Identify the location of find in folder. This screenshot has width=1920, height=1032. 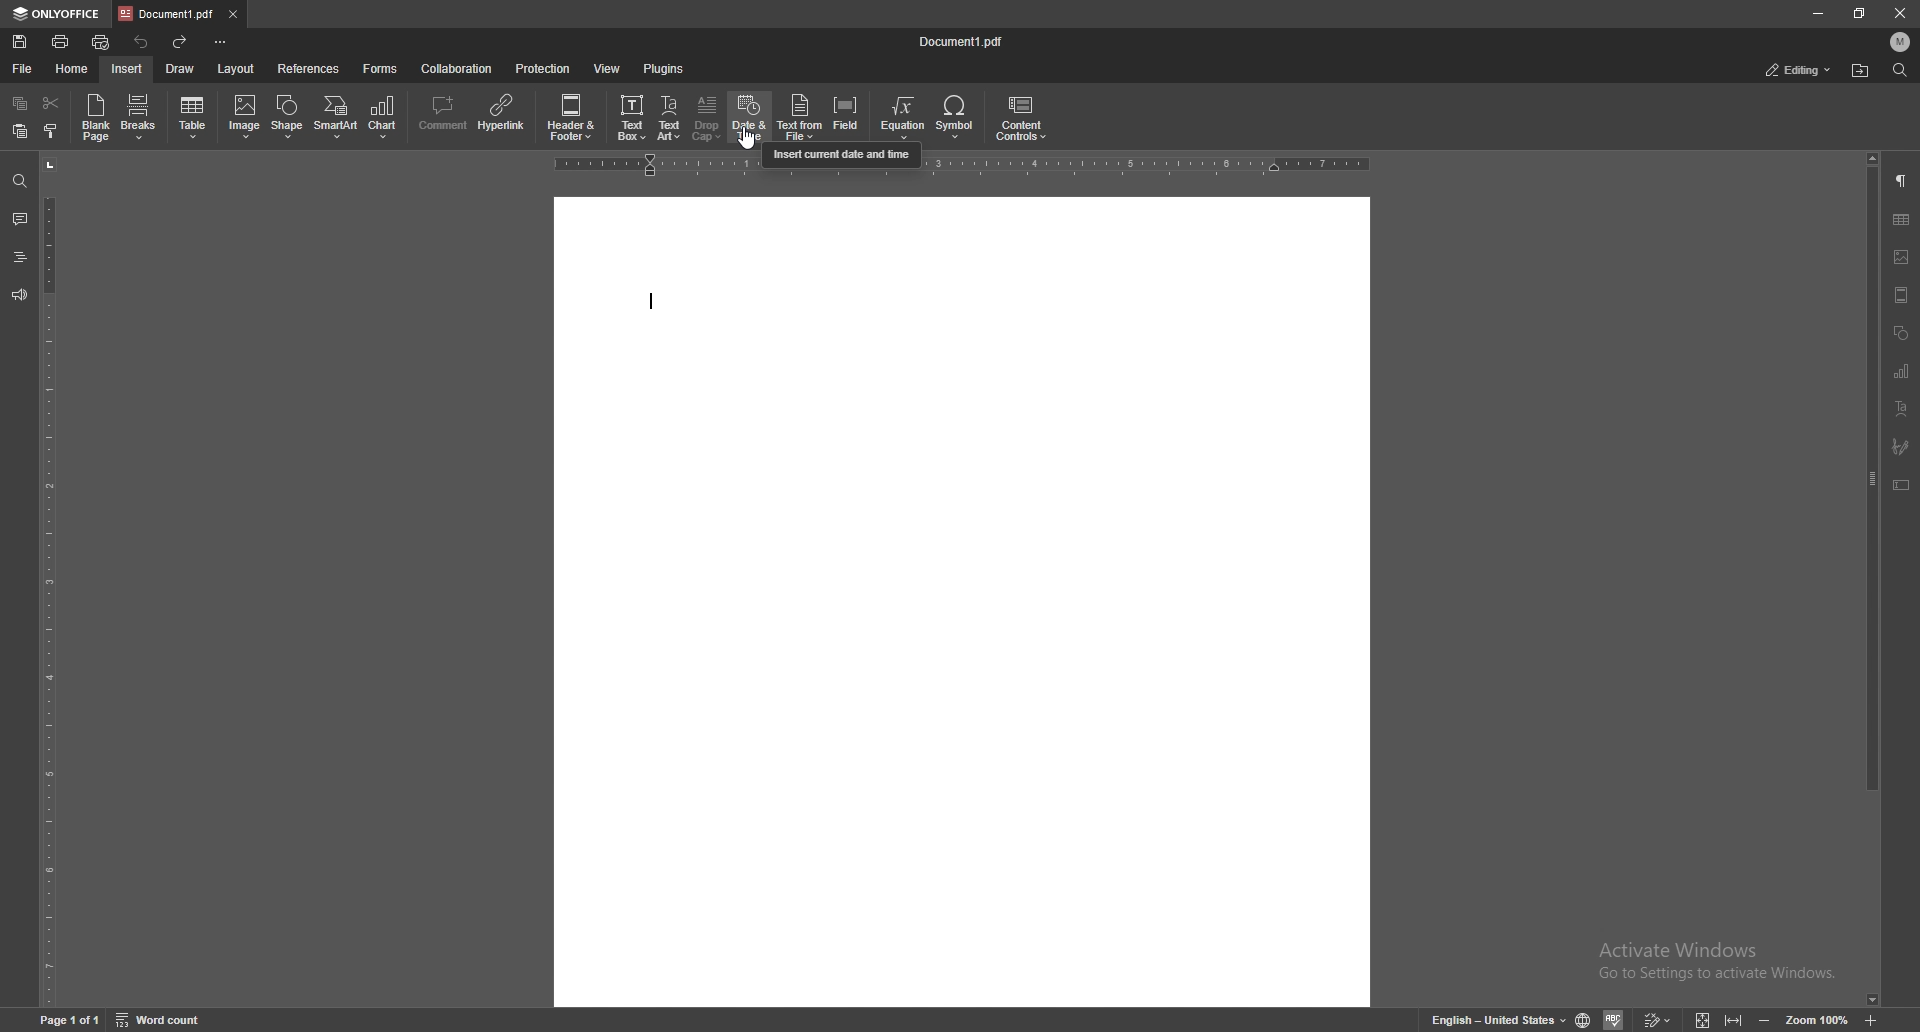
(1860, 71).